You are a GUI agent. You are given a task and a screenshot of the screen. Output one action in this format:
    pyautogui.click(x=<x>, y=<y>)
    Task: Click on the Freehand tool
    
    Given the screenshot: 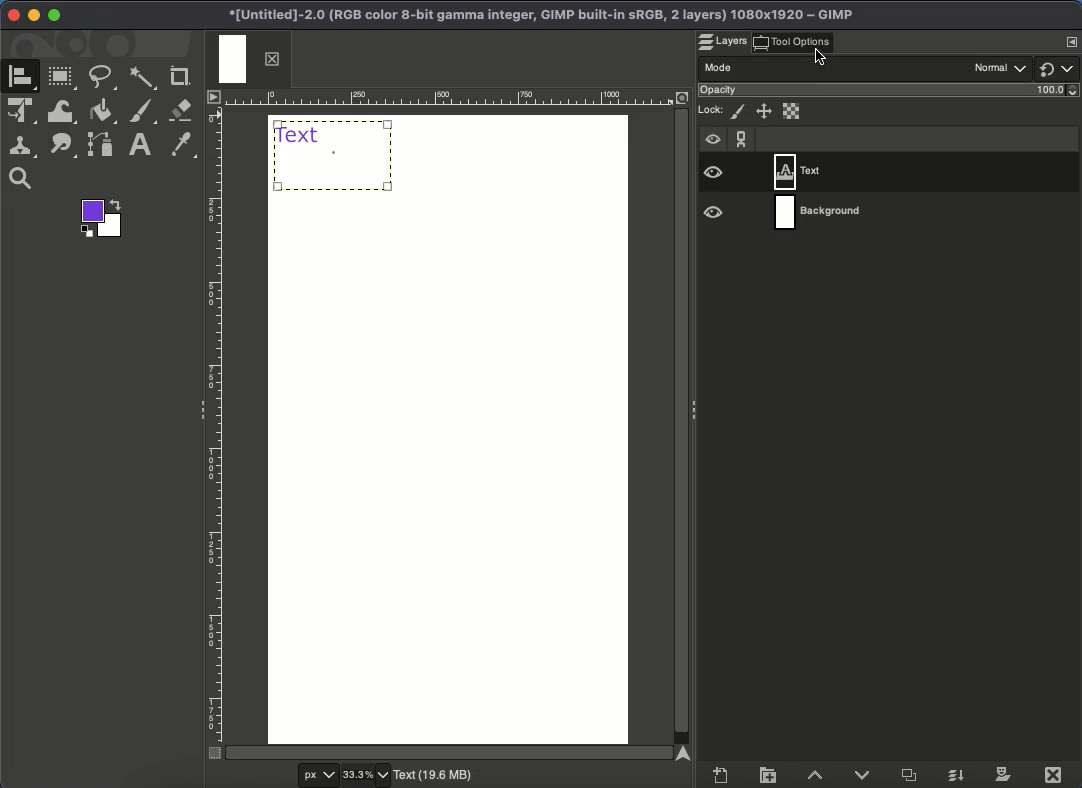 What is the action you would take?
    pyautogui.click(x=104, y=79)
    